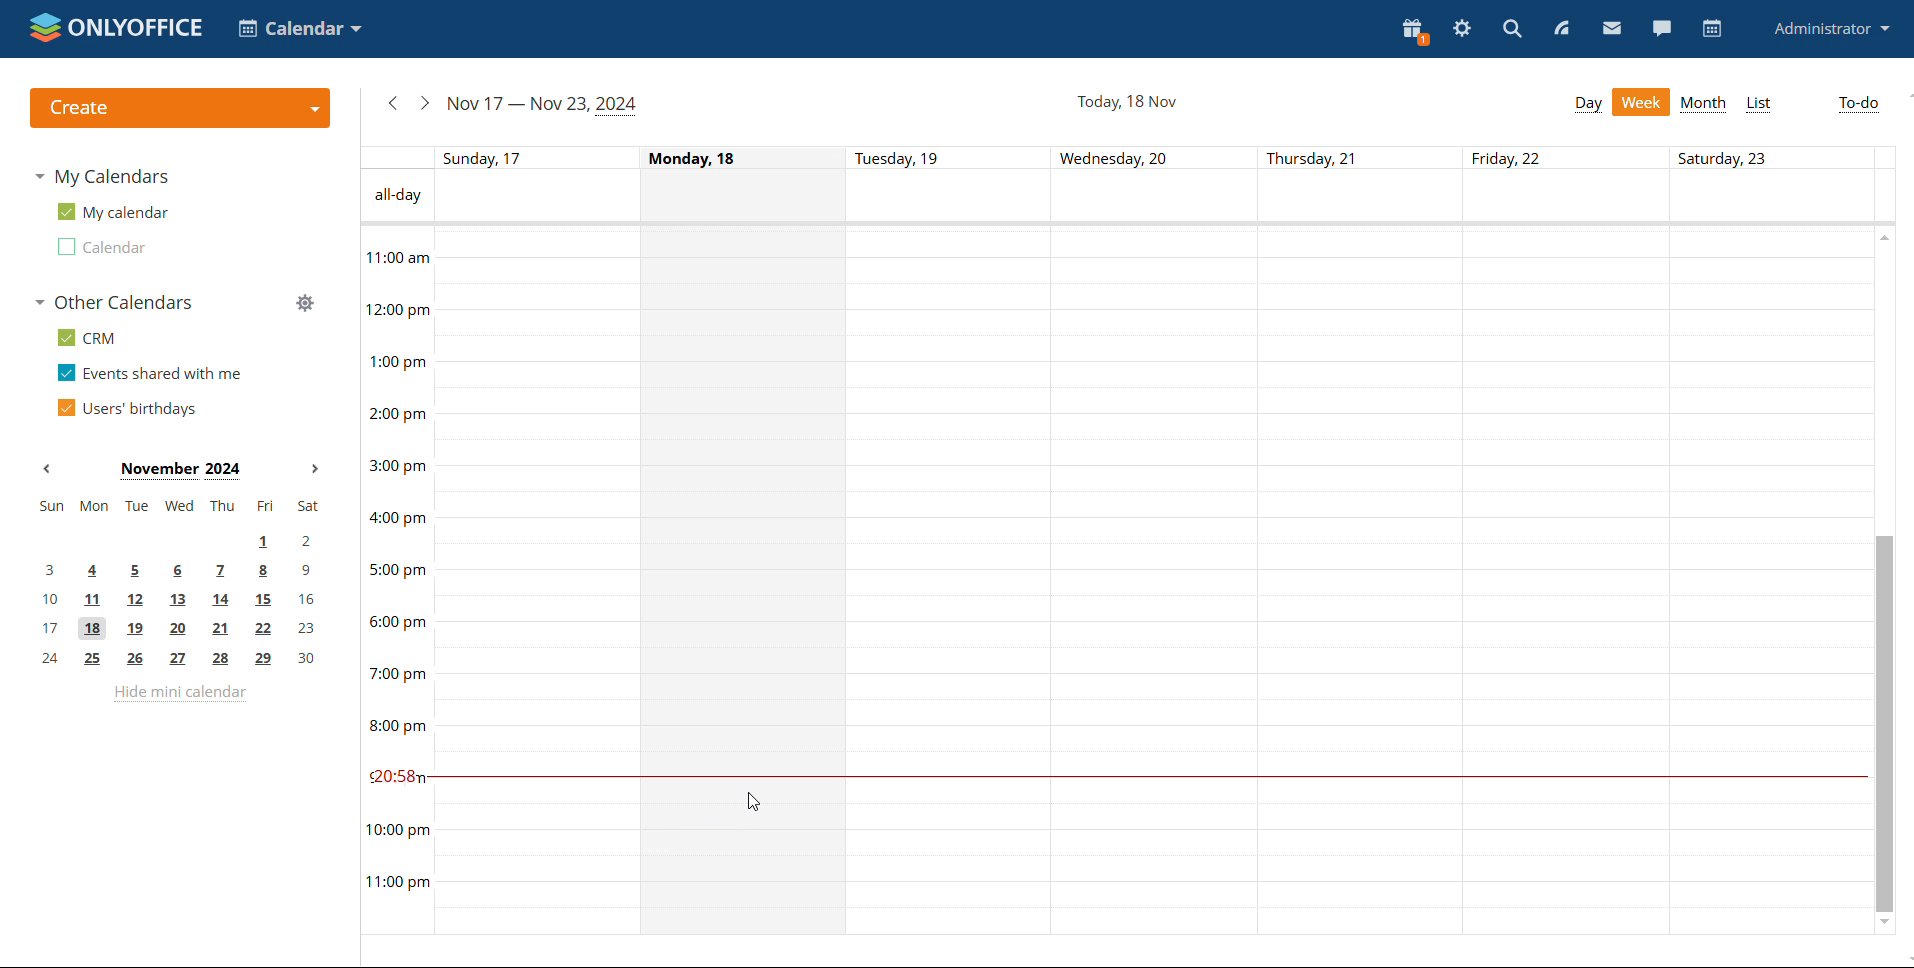 The image size is (1914, 968). I want to click on individual dates, so click(1154, 157).